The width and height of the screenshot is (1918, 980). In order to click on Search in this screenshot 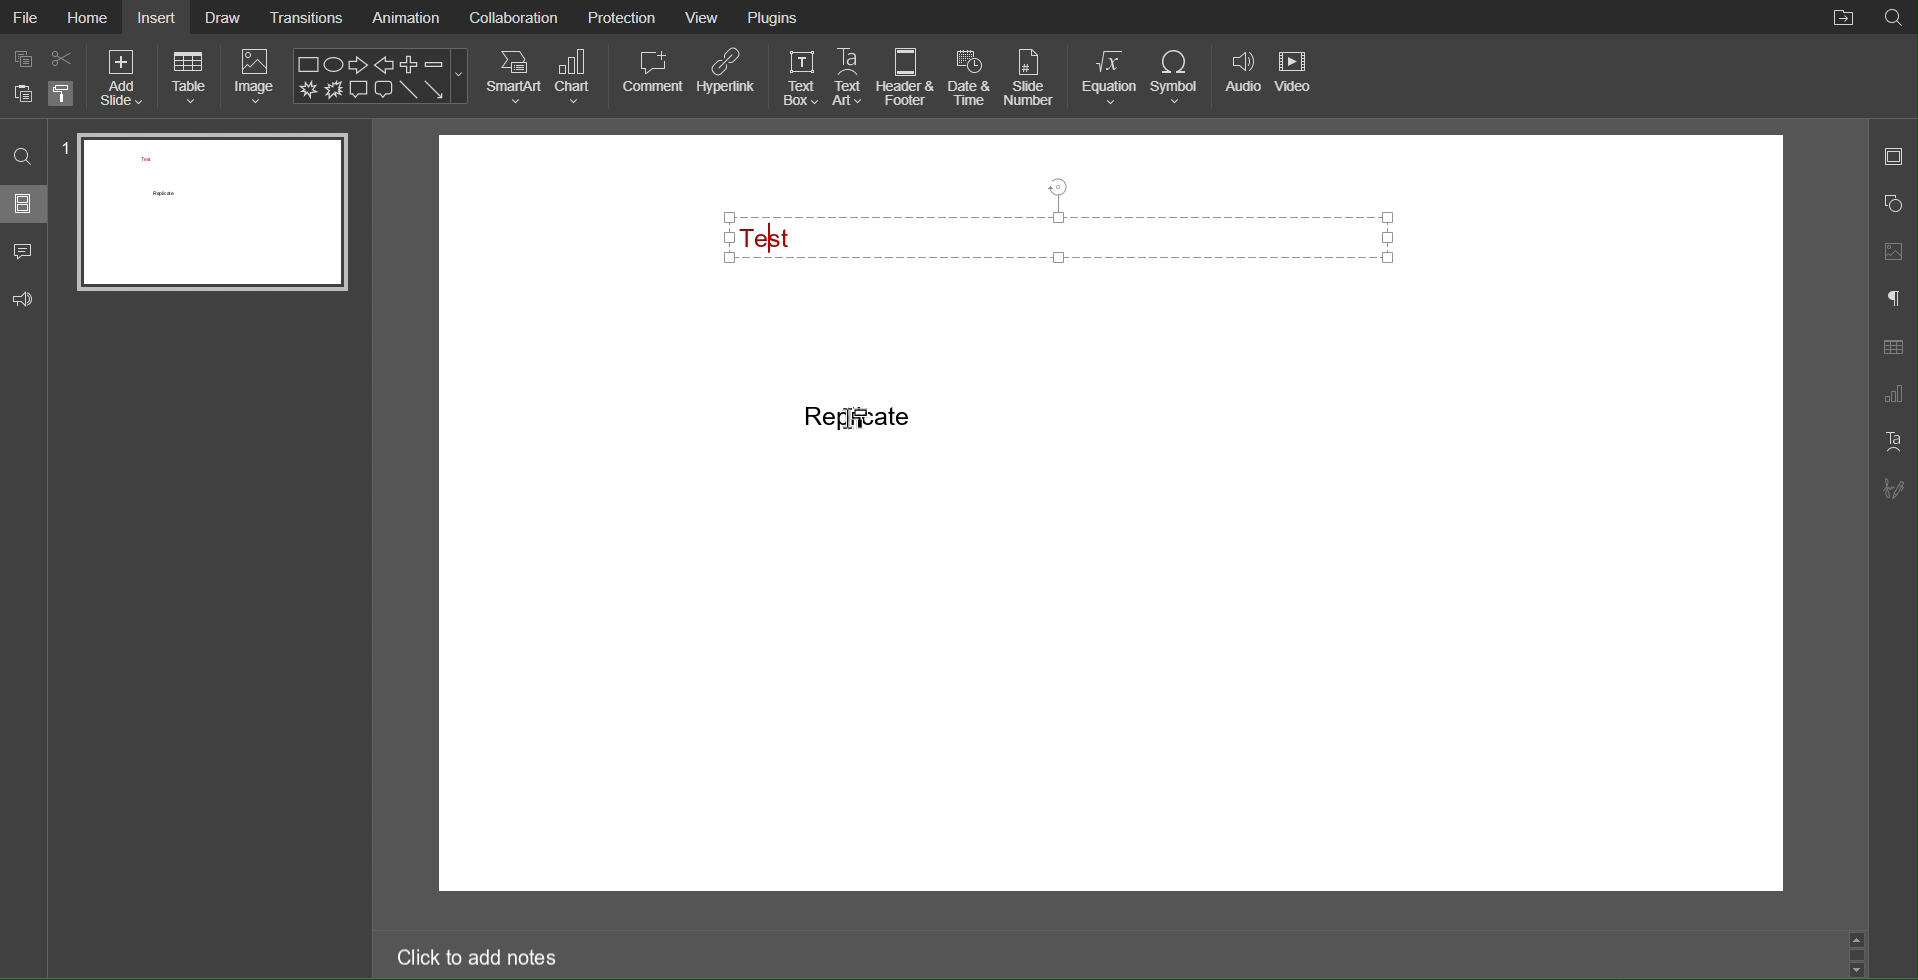, I will do `click(26, 154)`.